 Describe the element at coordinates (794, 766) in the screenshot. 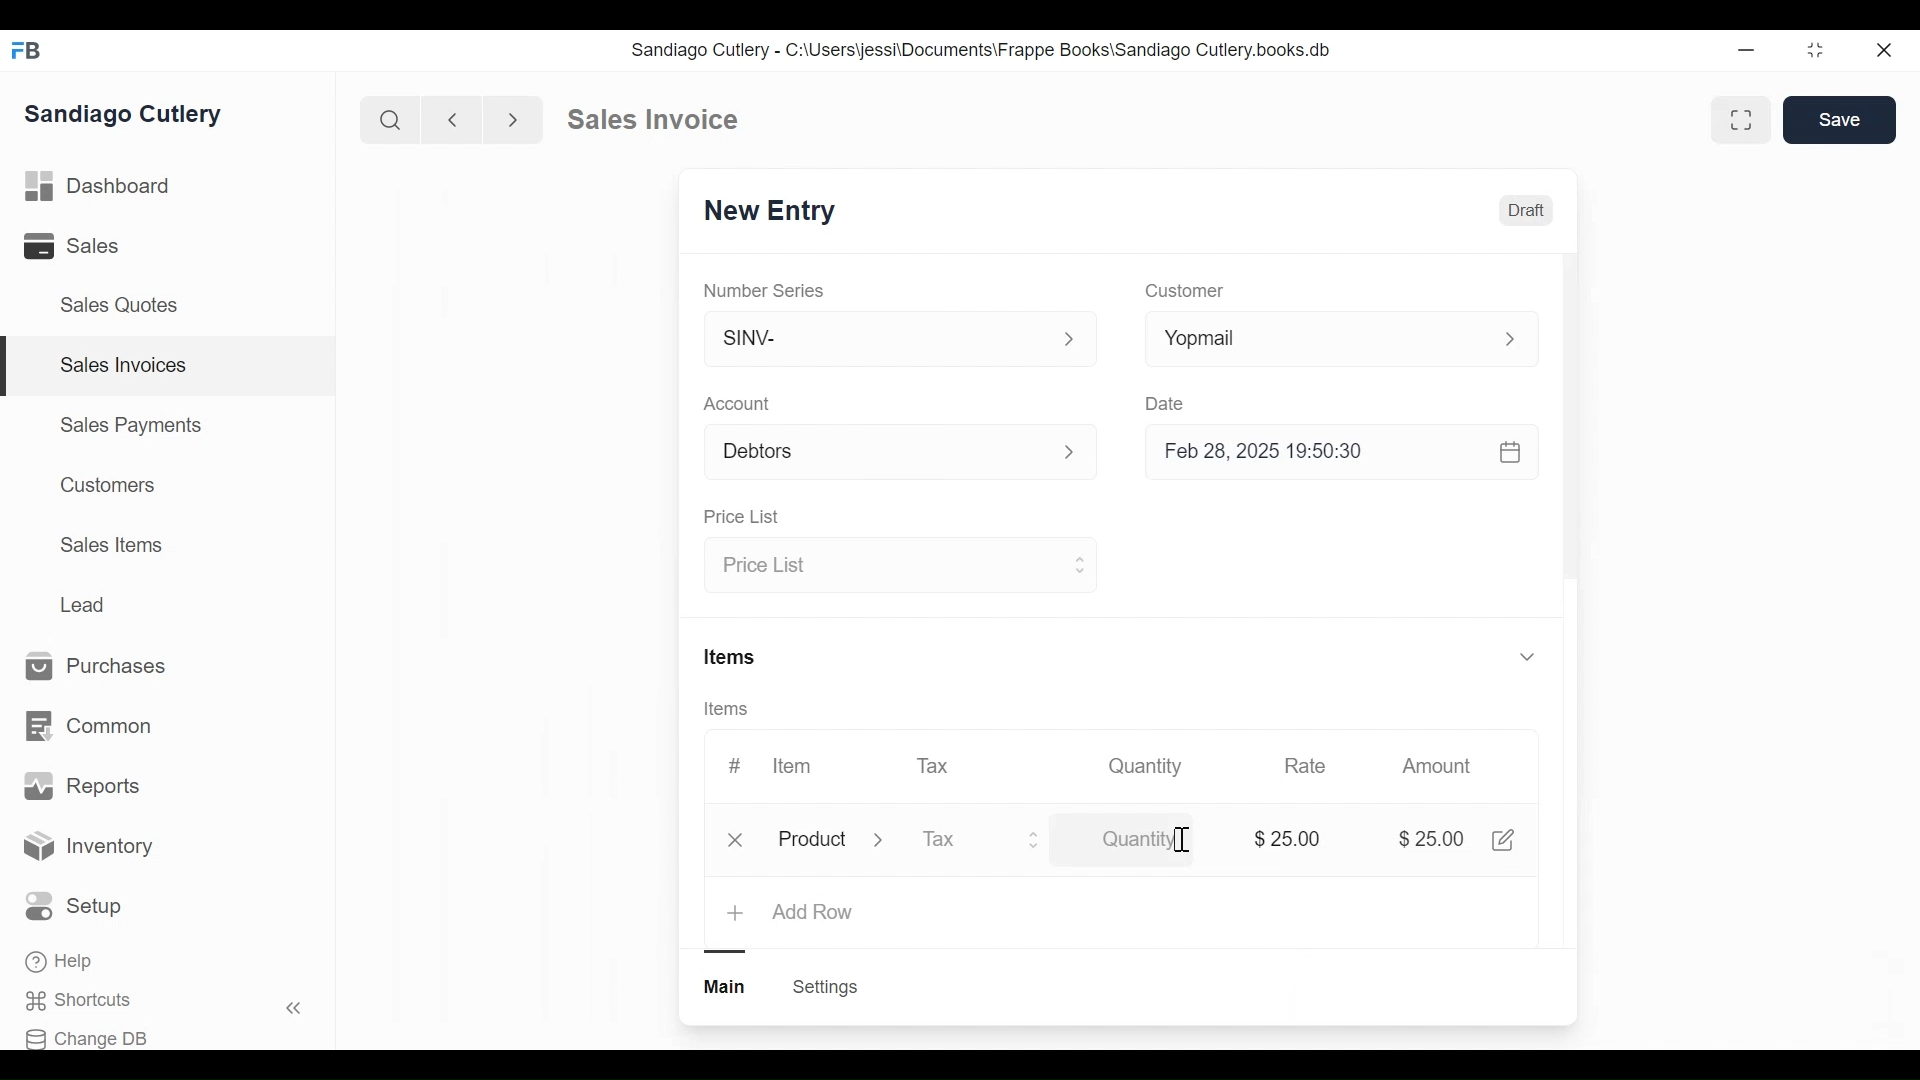

I see `Item` at that location.